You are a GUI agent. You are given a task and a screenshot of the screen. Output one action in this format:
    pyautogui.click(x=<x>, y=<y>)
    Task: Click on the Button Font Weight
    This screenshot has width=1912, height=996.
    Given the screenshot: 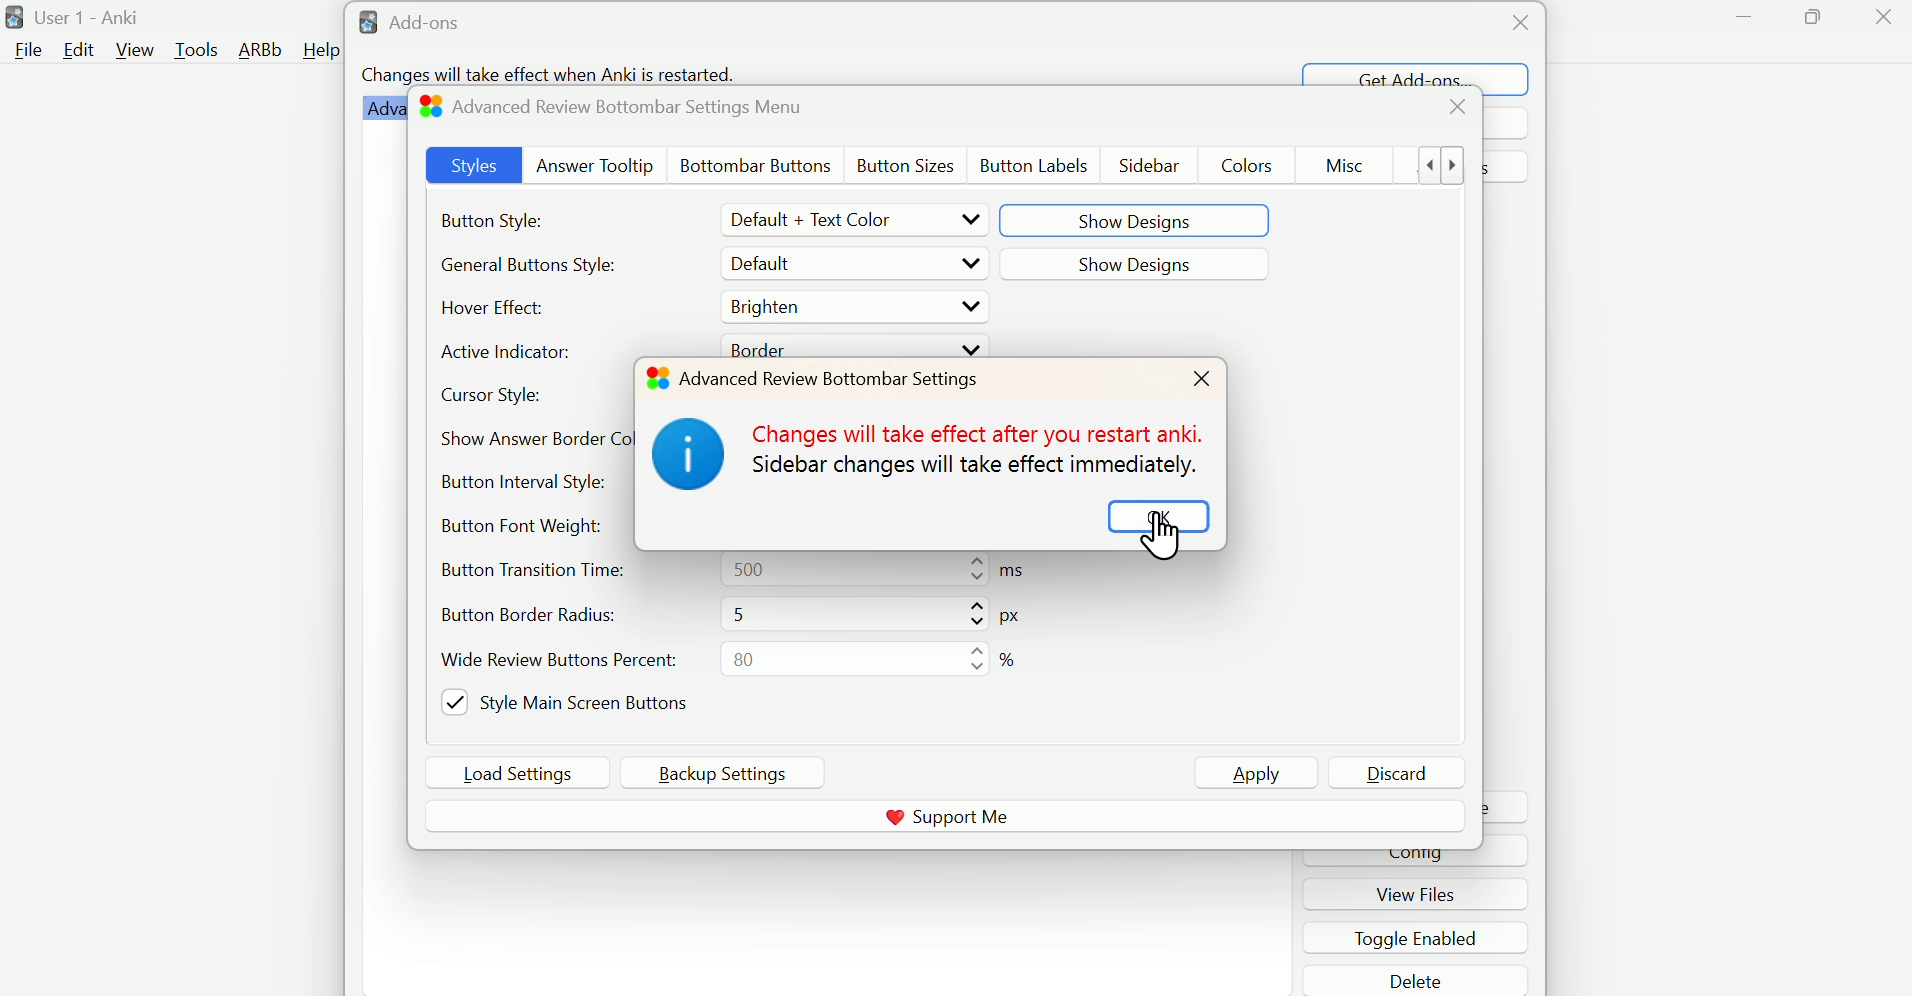 What is the action you would take?
    pyautogui.click(x=528, y=523)
    